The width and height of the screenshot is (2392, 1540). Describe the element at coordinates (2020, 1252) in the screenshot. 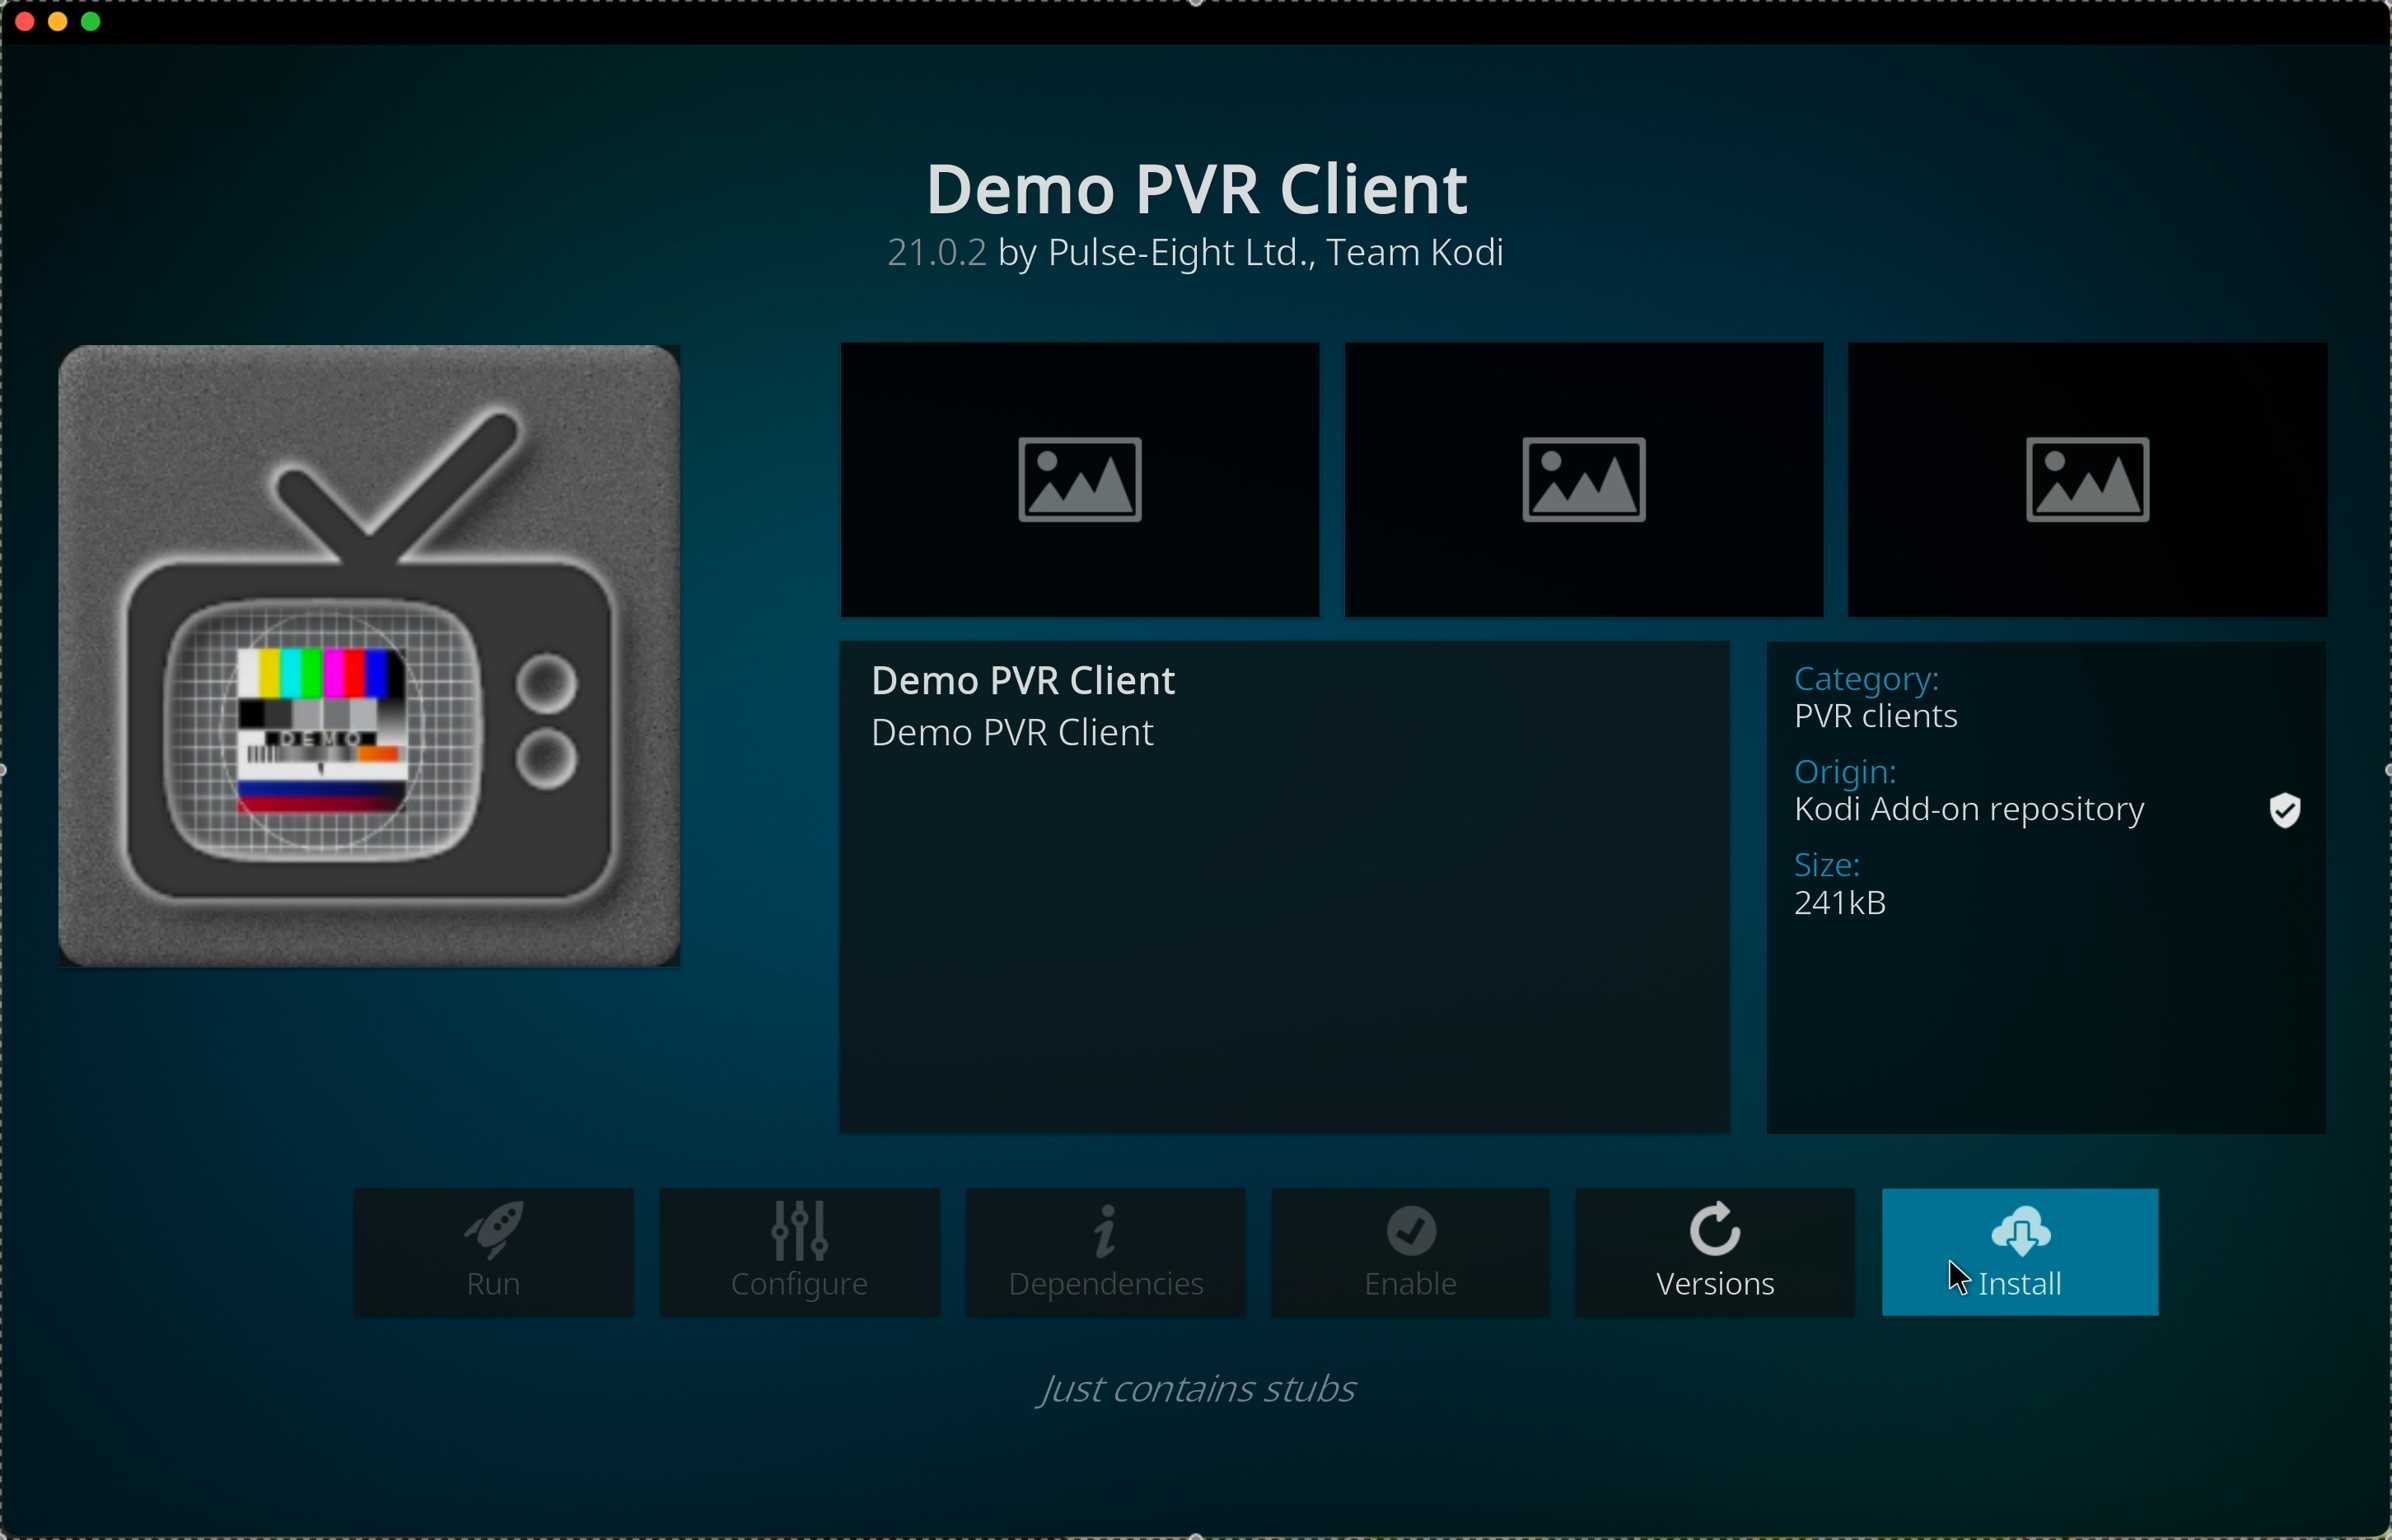

I see `click on install button` at that location.